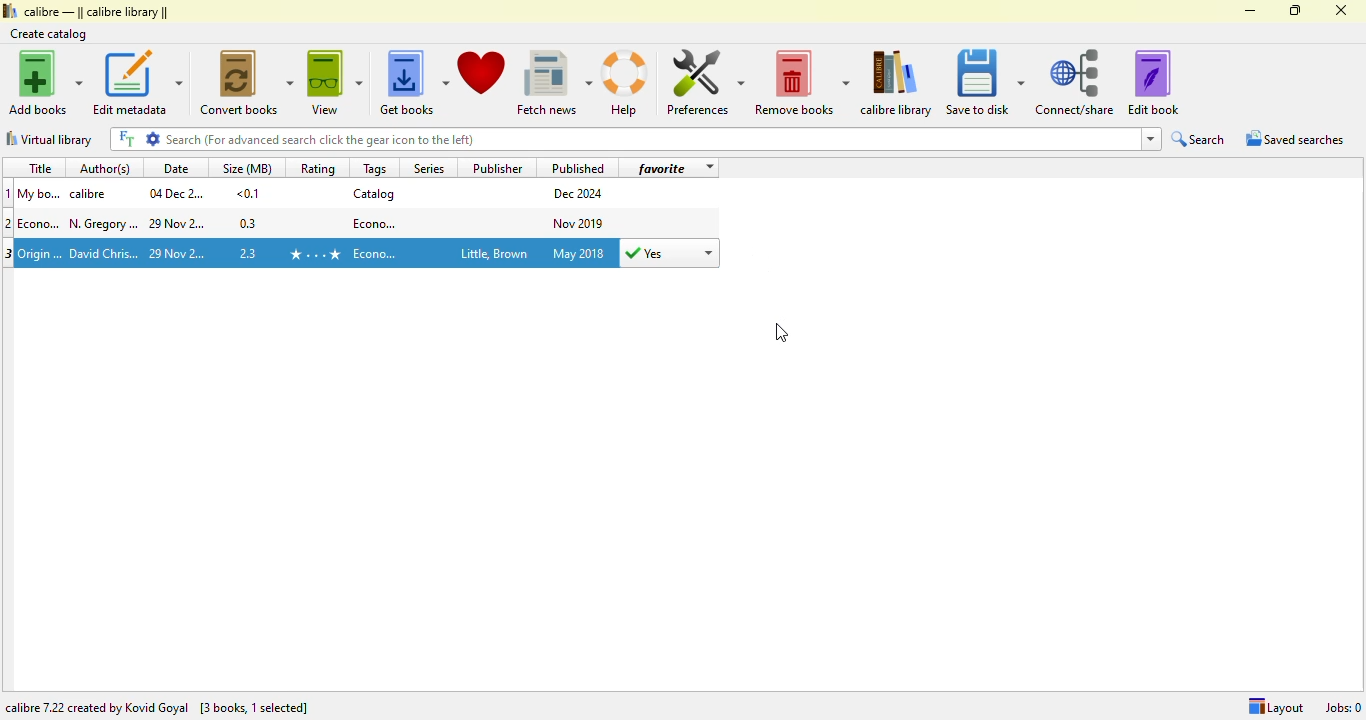 The image size is (1366, 720). Describe the element at coordinates (248, 193) in the screenshot. I see `size` at that location.